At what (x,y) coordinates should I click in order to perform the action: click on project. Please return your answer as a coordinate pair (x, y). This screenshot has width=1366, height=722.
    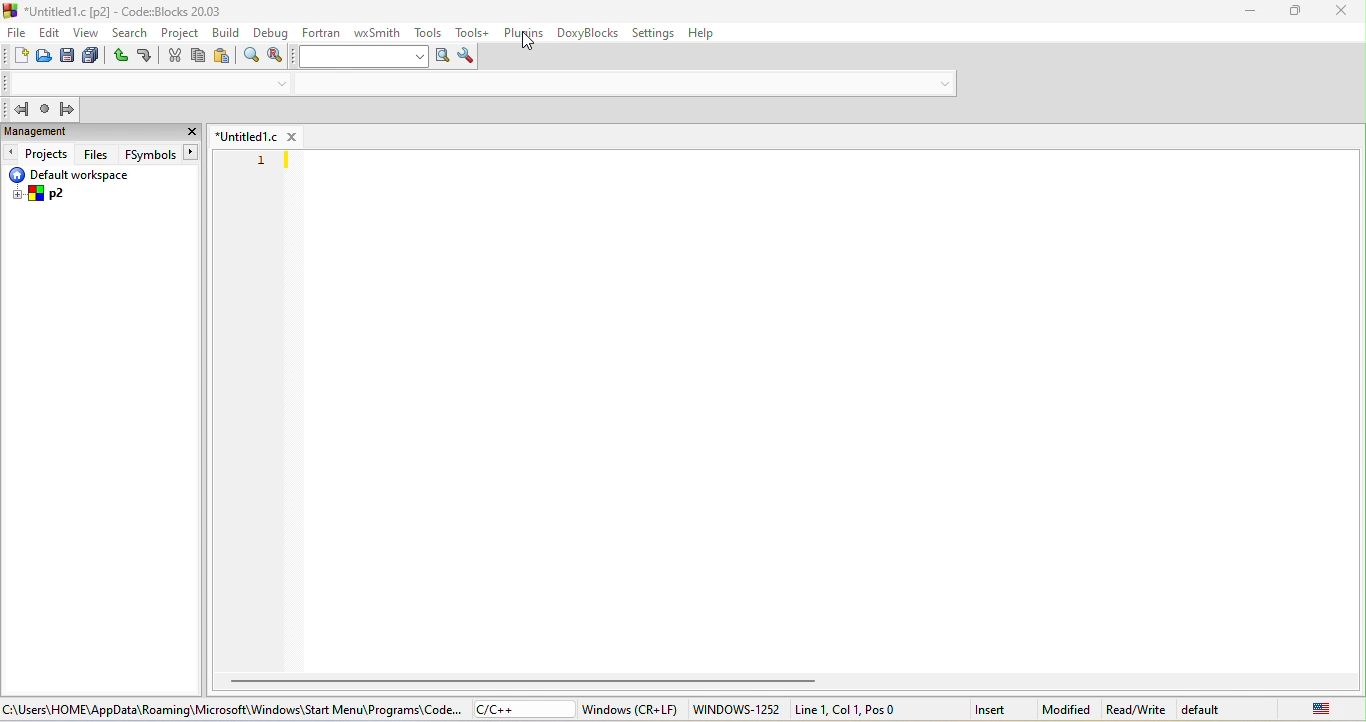
    Looking at the image, I should click on (182, 32).